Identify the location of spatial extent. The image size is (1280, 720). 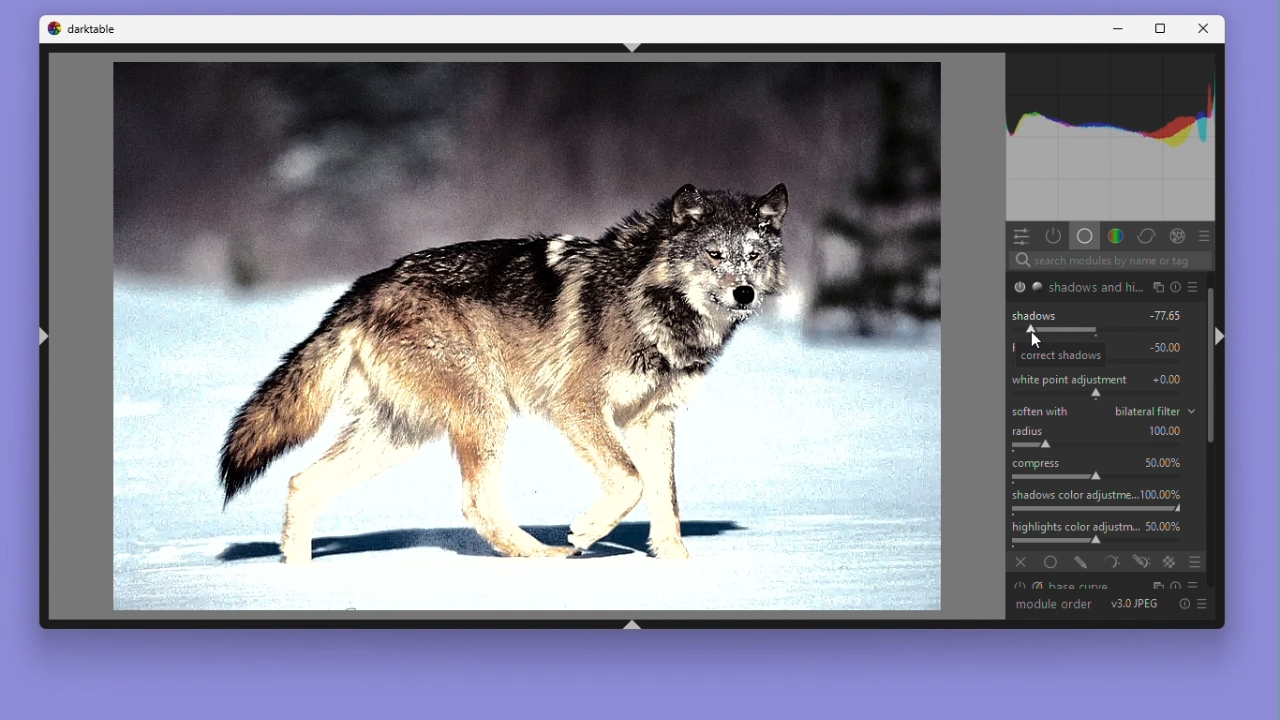
(1033, 445).